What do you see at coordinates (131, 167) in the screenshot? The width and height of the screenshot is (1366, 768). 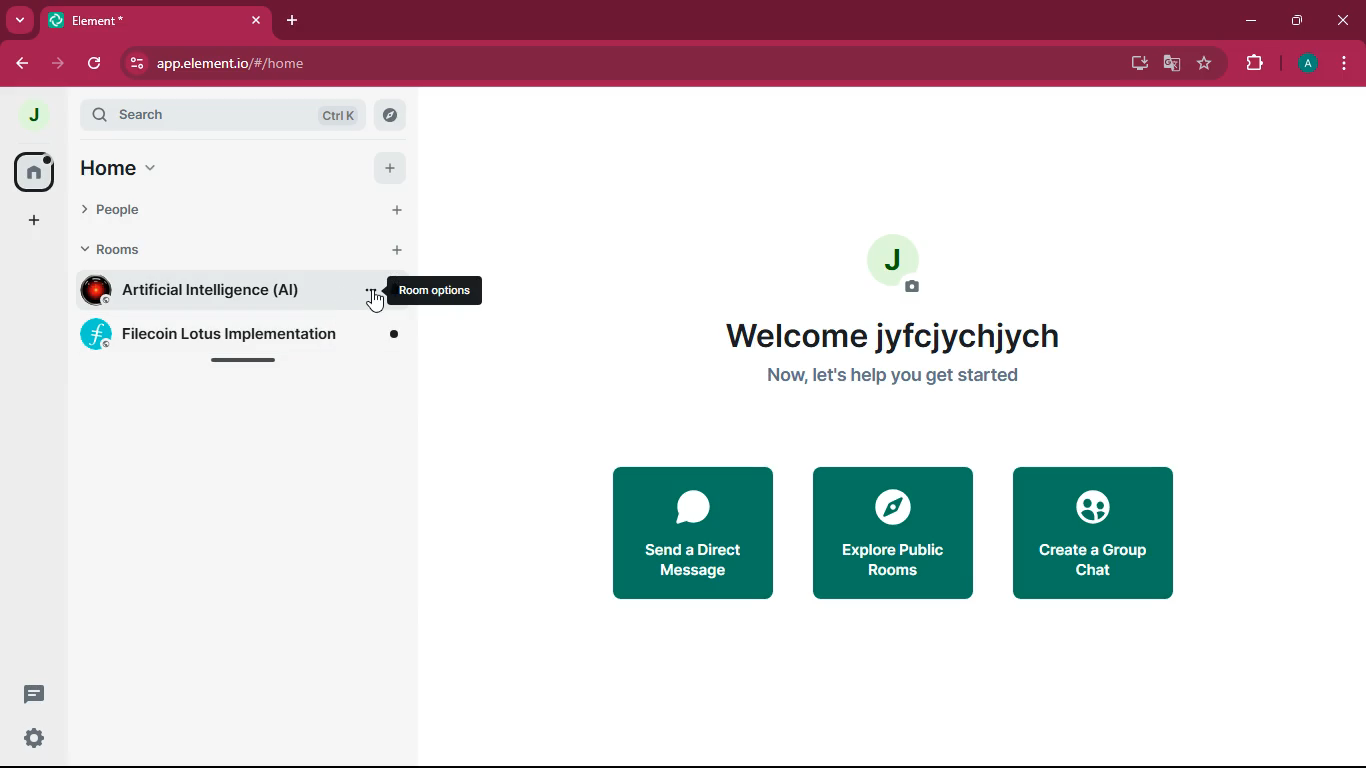 I see `home` at bounding box center [131, 167].